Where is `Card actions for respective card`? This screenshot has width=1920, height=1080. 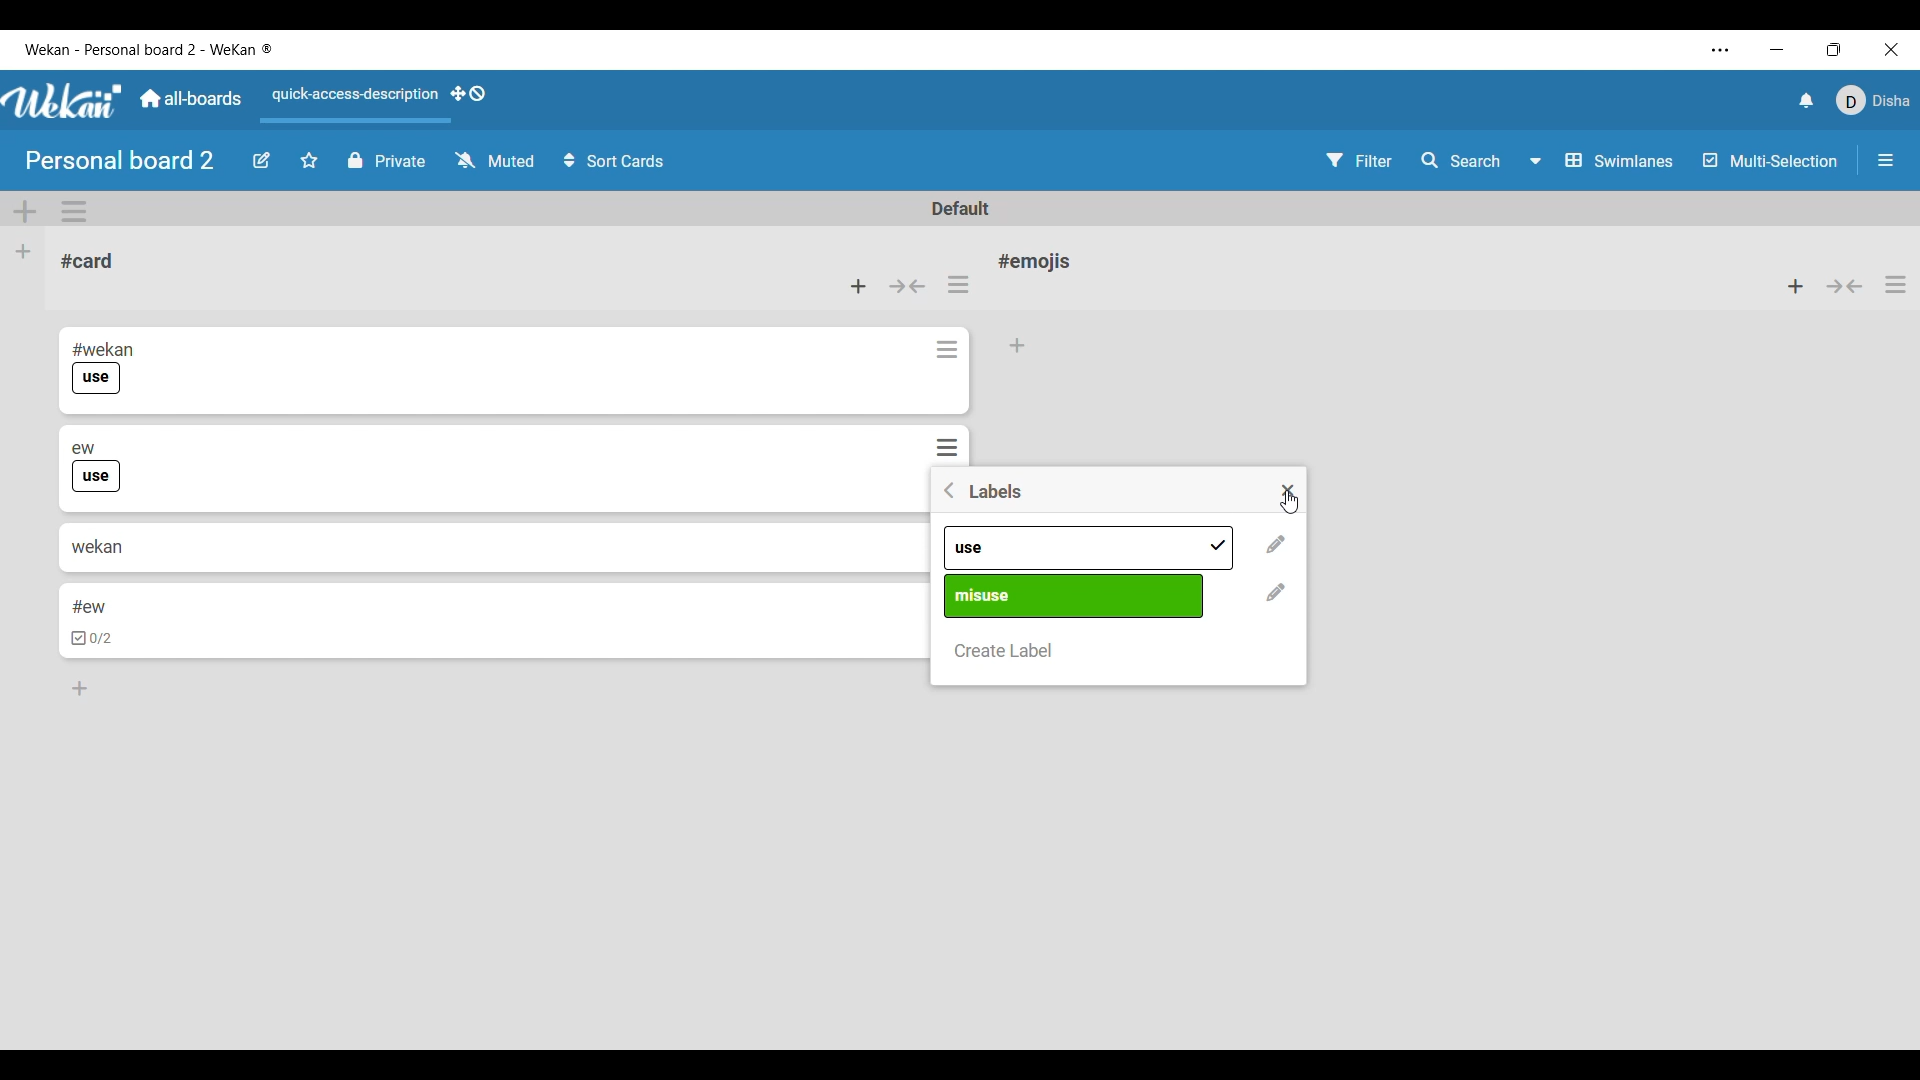 Card actions for respective card is located at coordinates (947, 449).